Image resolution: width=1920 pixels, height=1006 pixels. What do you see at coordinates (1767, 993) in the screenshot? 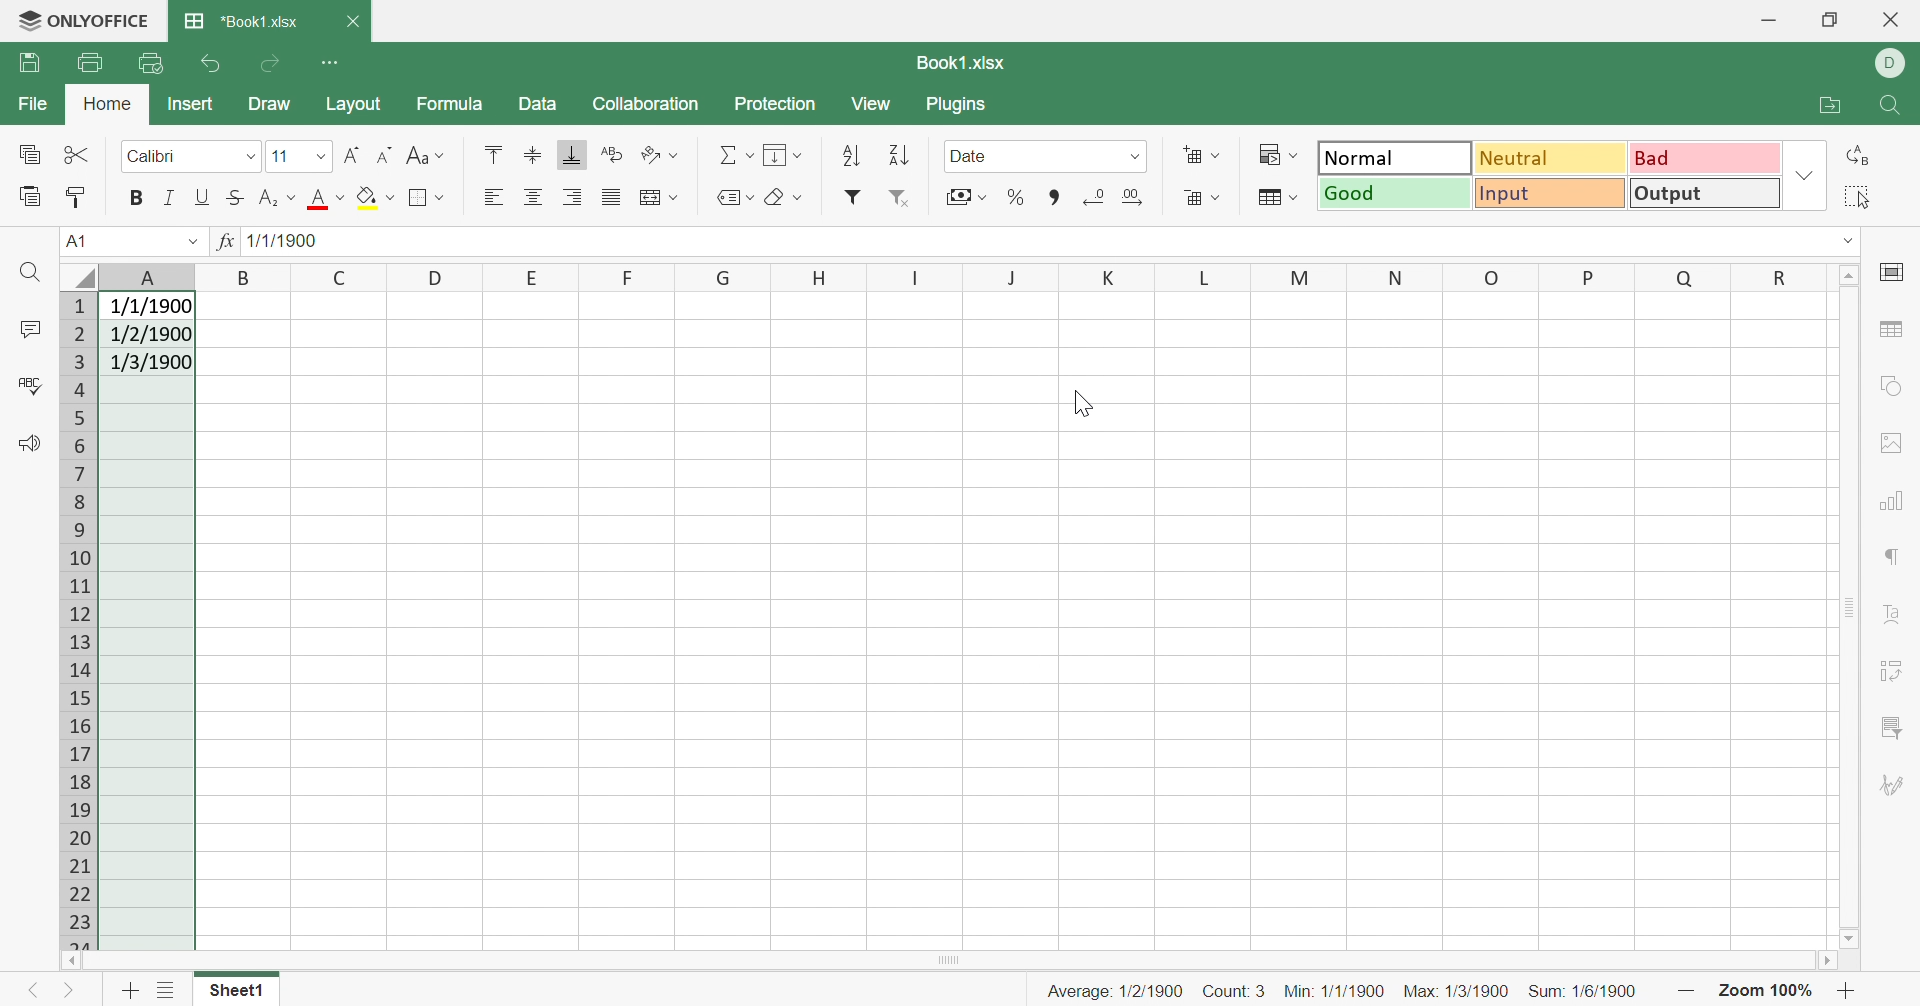
I see `Zoom 100%` at bounding box center [1767, 993].